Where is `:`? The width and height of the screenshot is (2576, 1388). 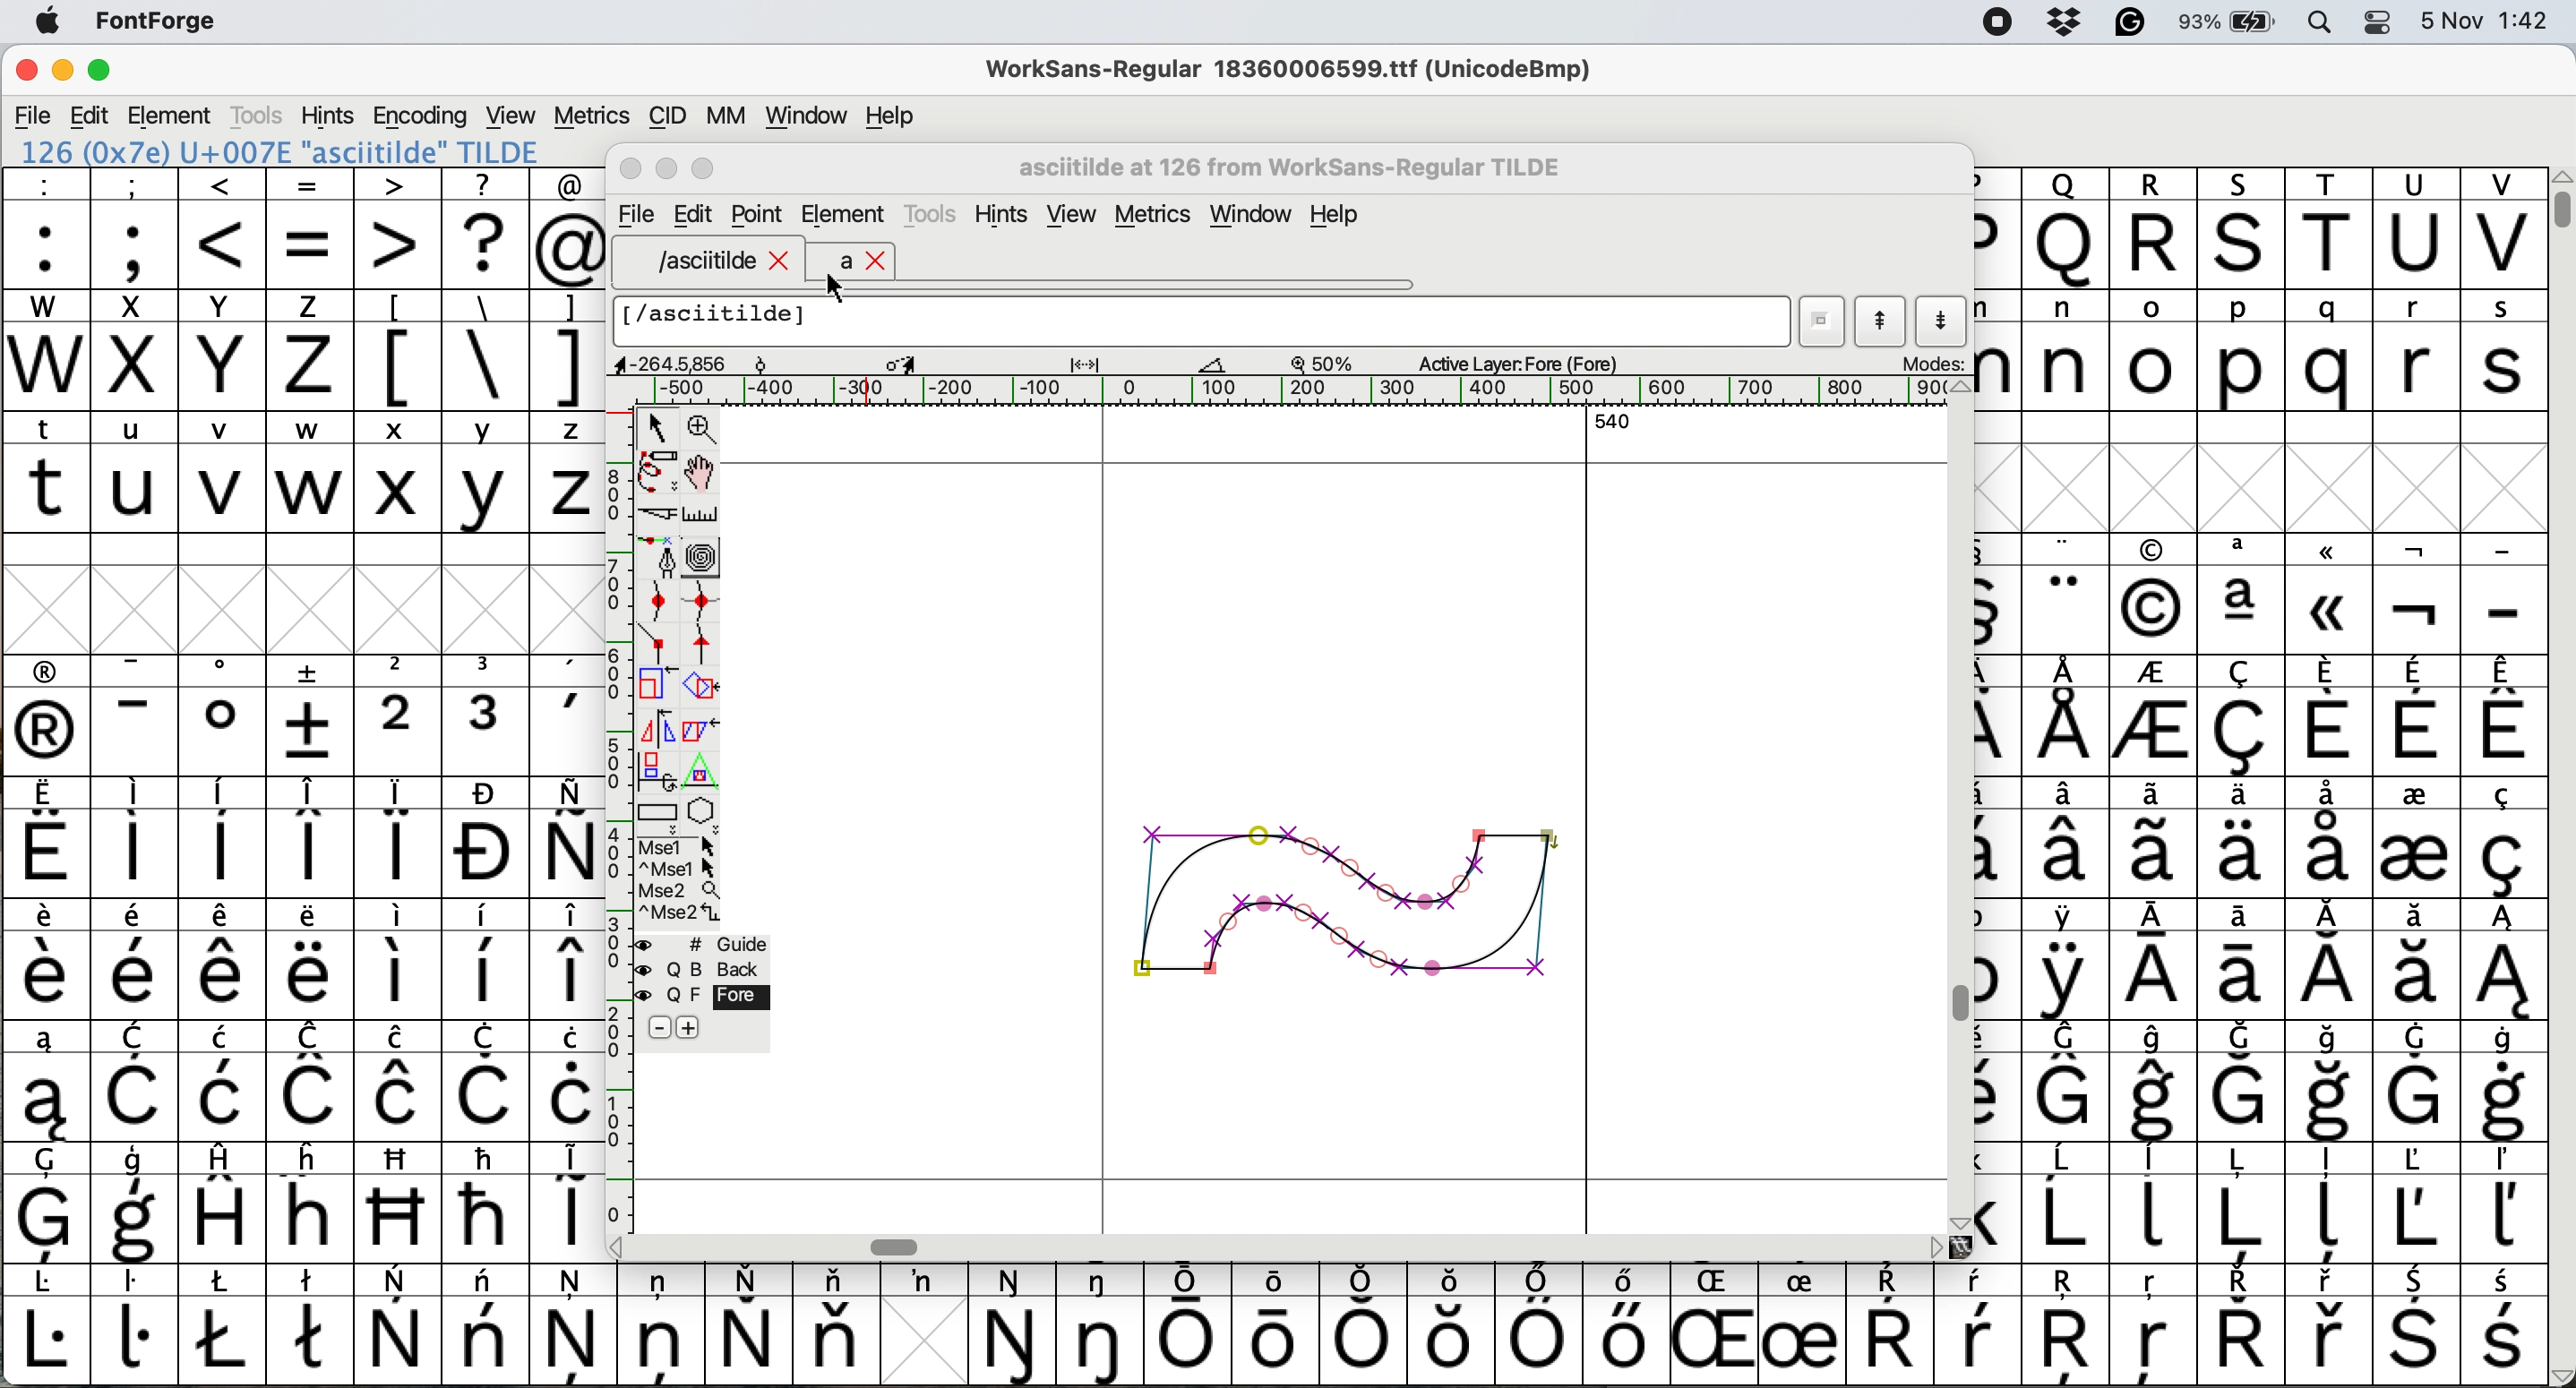 : is located at coordinates (48, 229).